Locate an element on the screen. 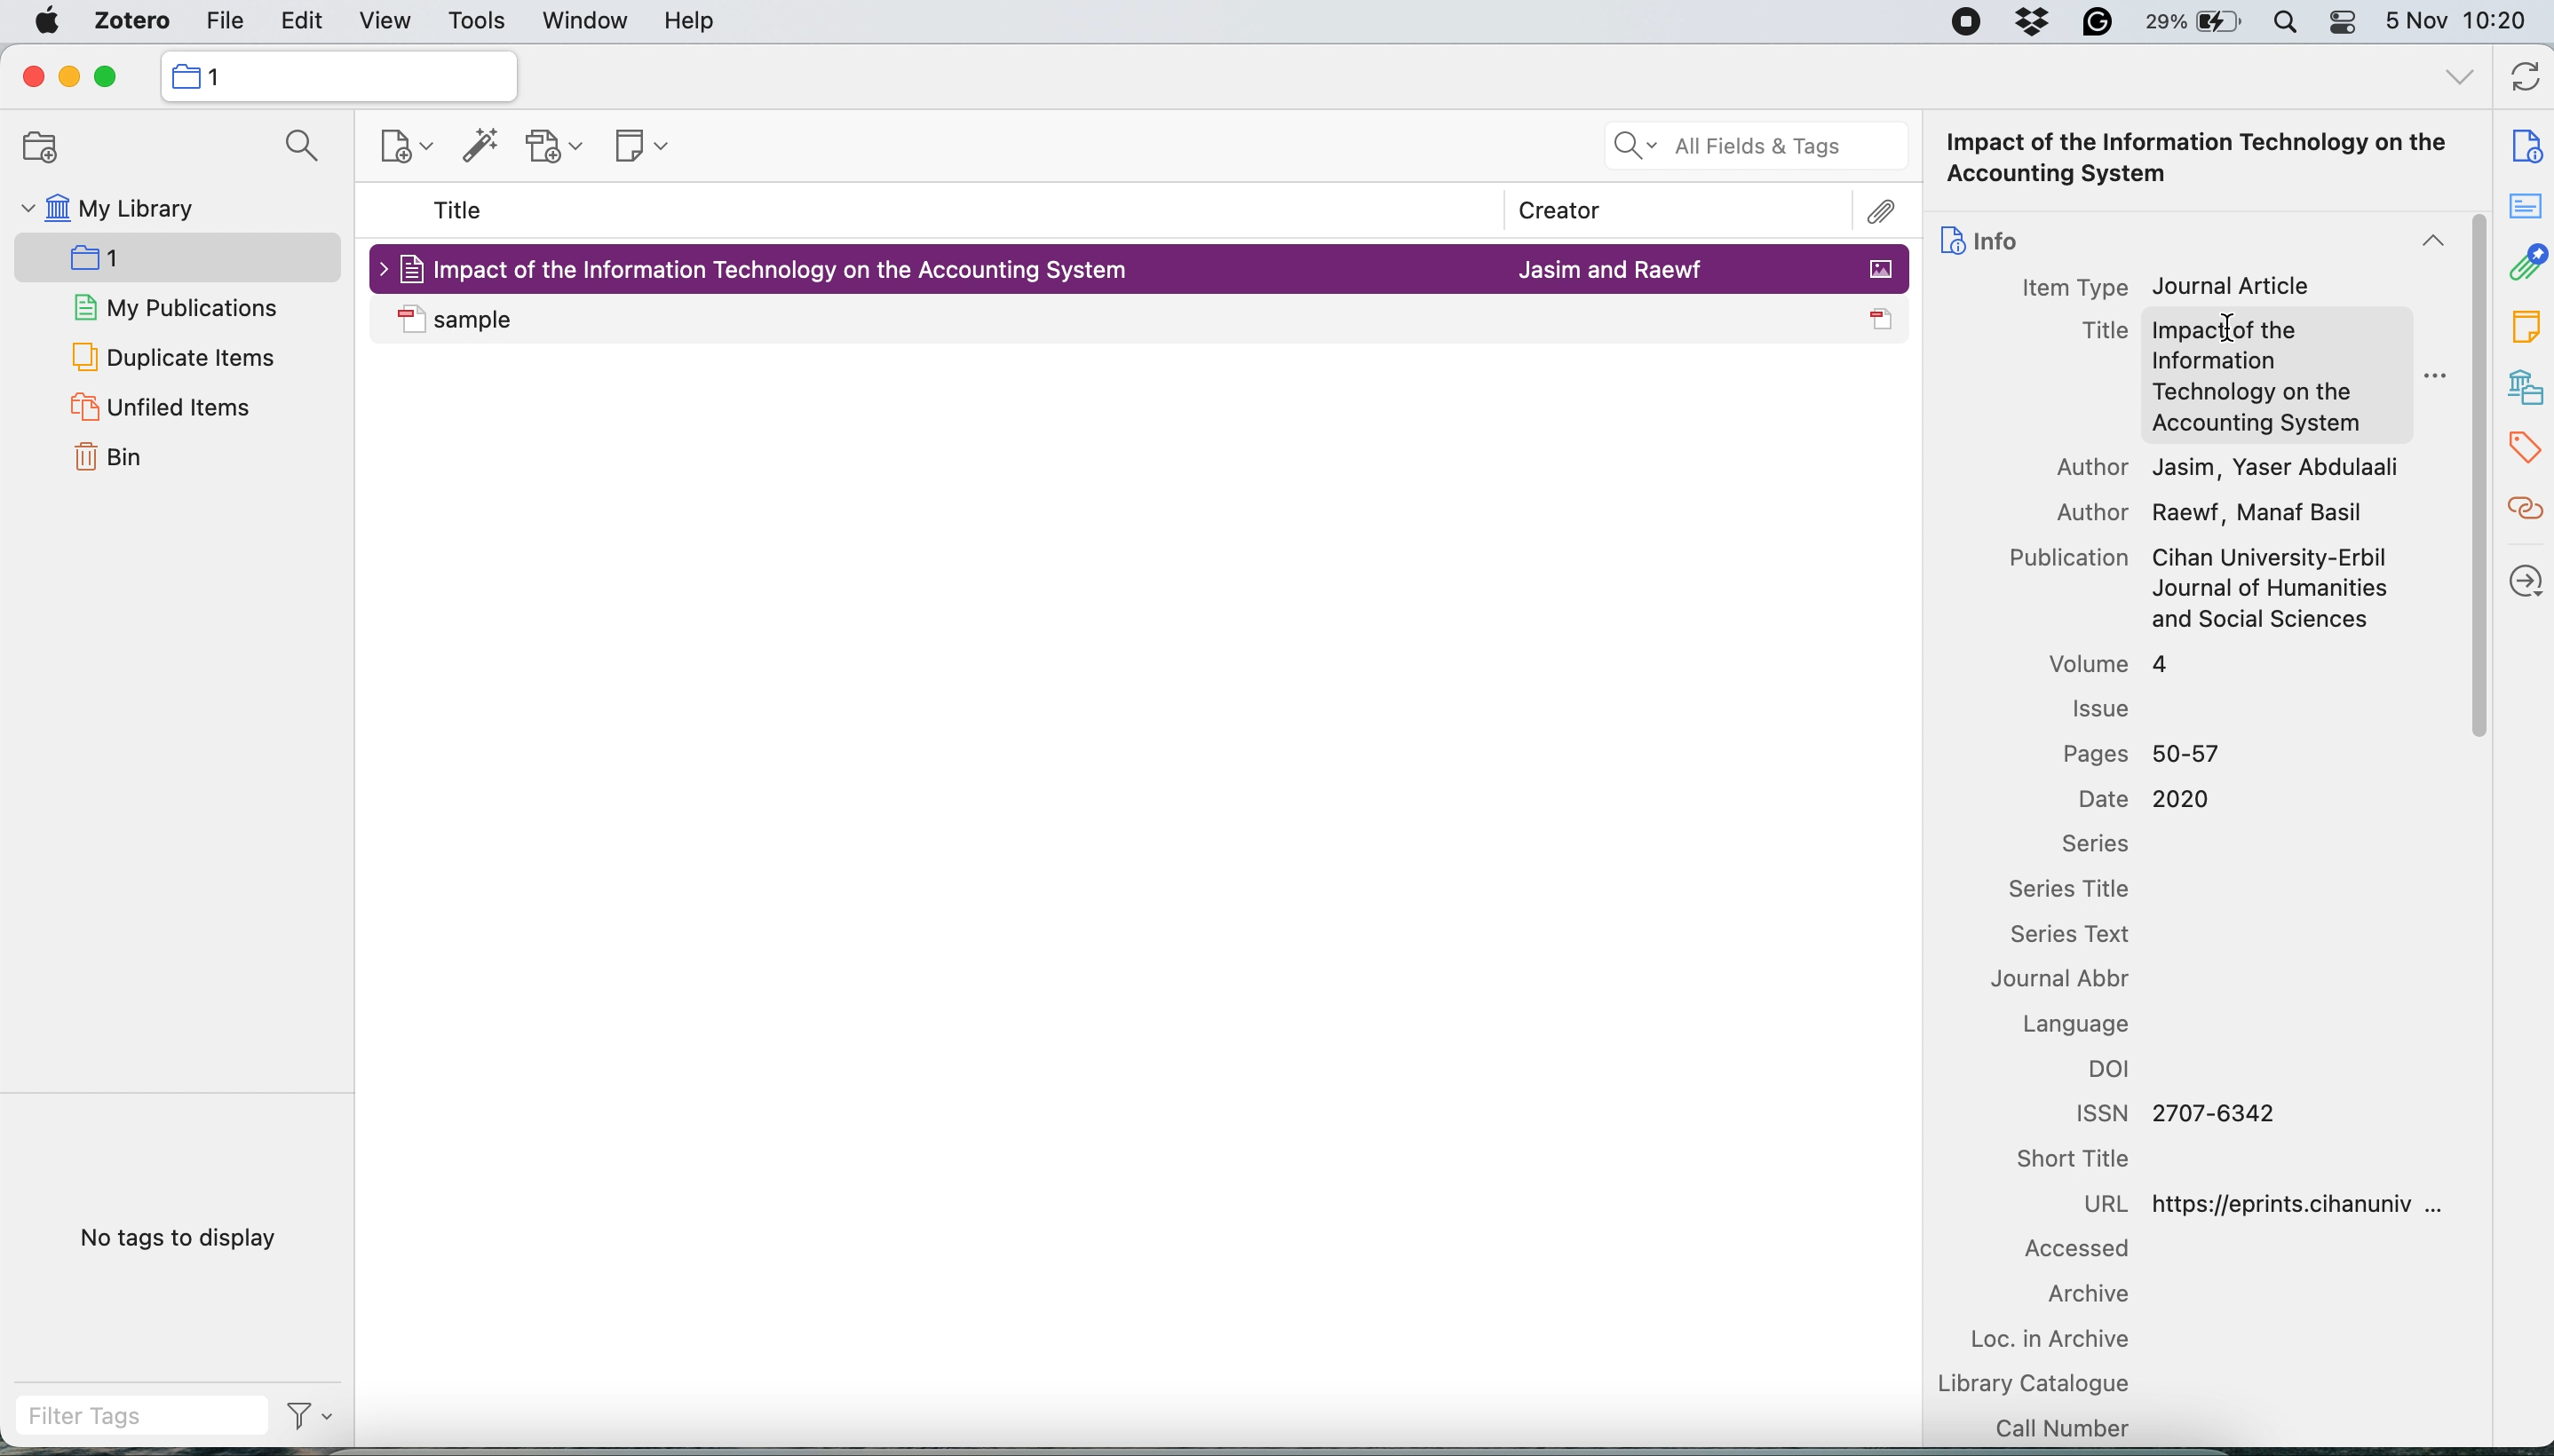 The image size is (2554, 1456). minimise is located at coordinates (71, 77).